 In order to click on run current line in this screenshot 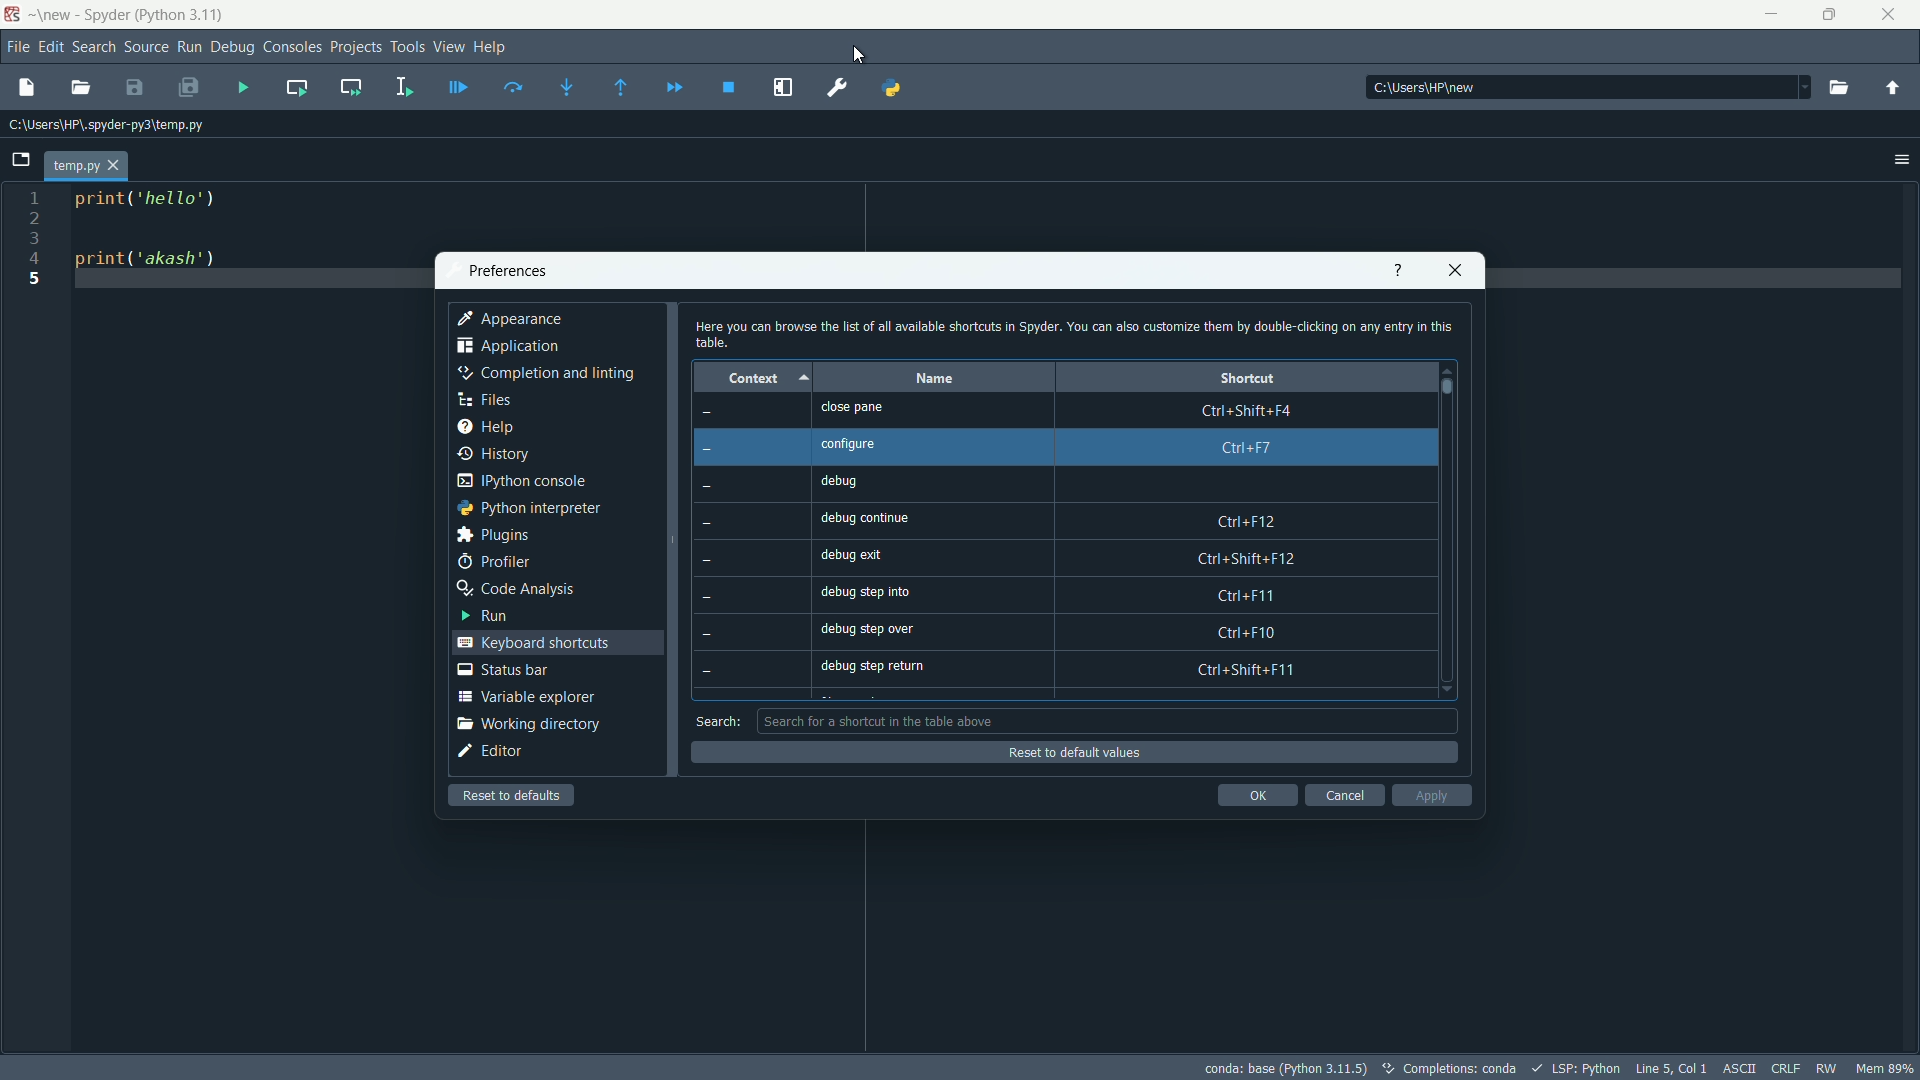, I will do `click(513, 87)`.